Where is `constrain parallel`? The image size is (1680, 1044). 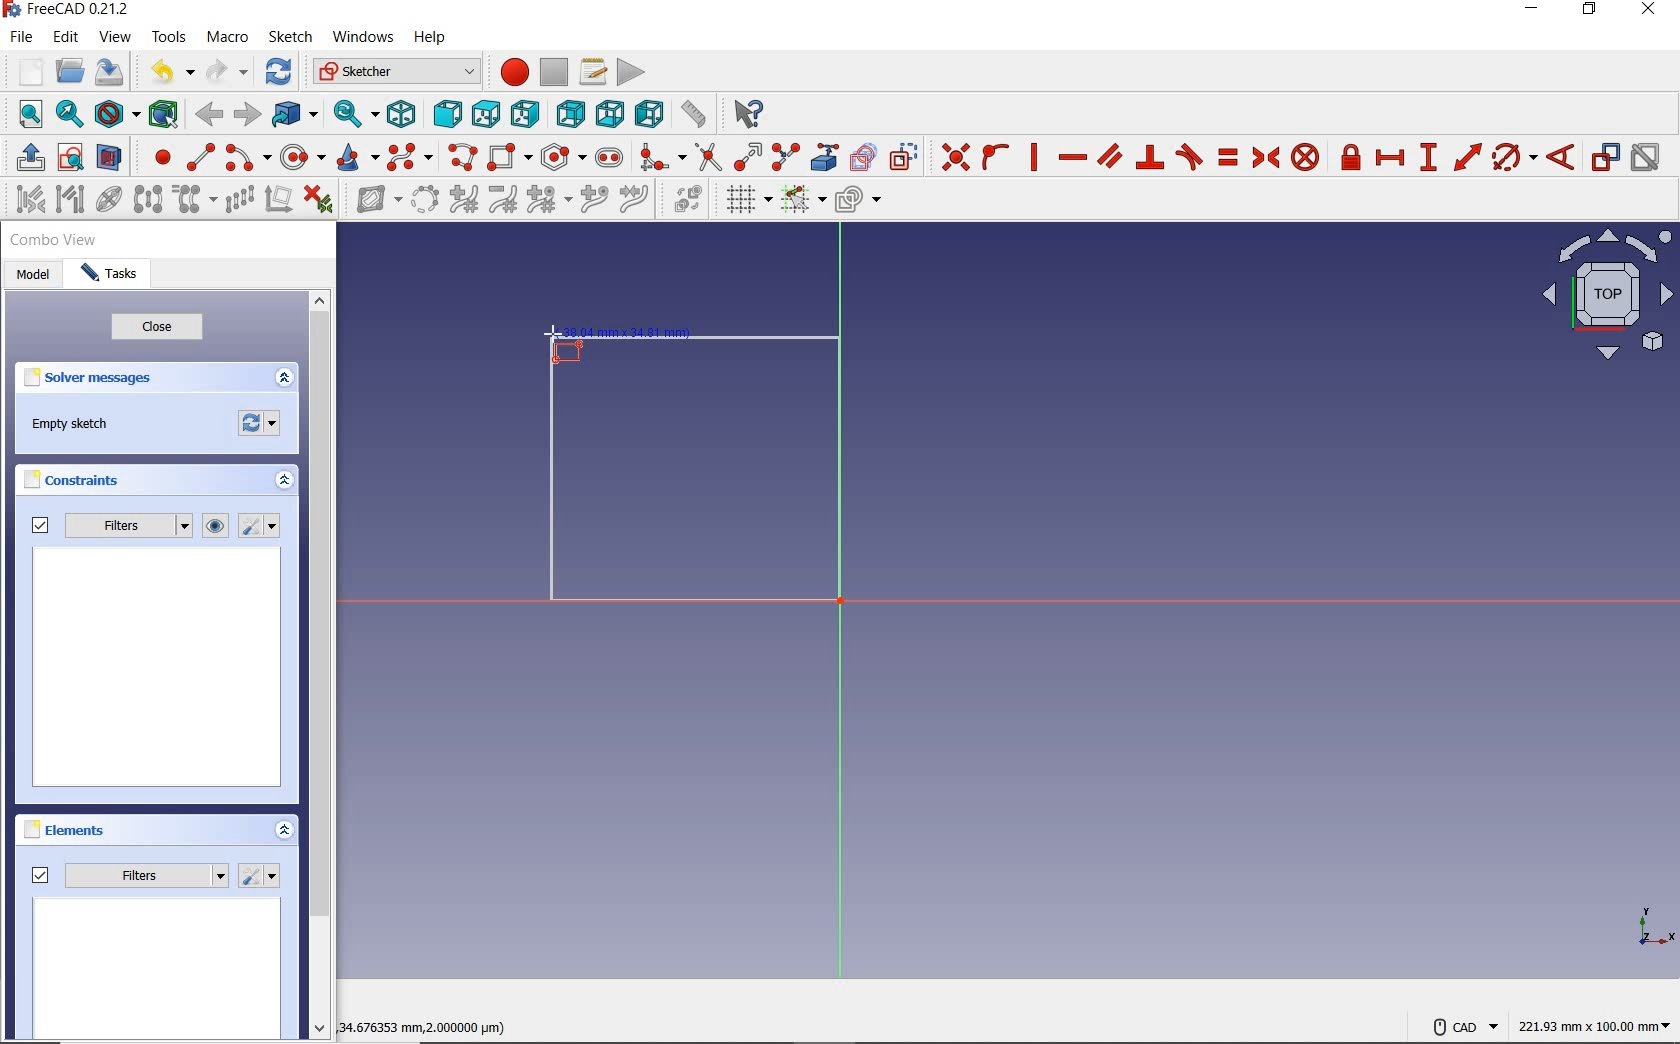
constrain parallel is located at coordinates (1110, 156).